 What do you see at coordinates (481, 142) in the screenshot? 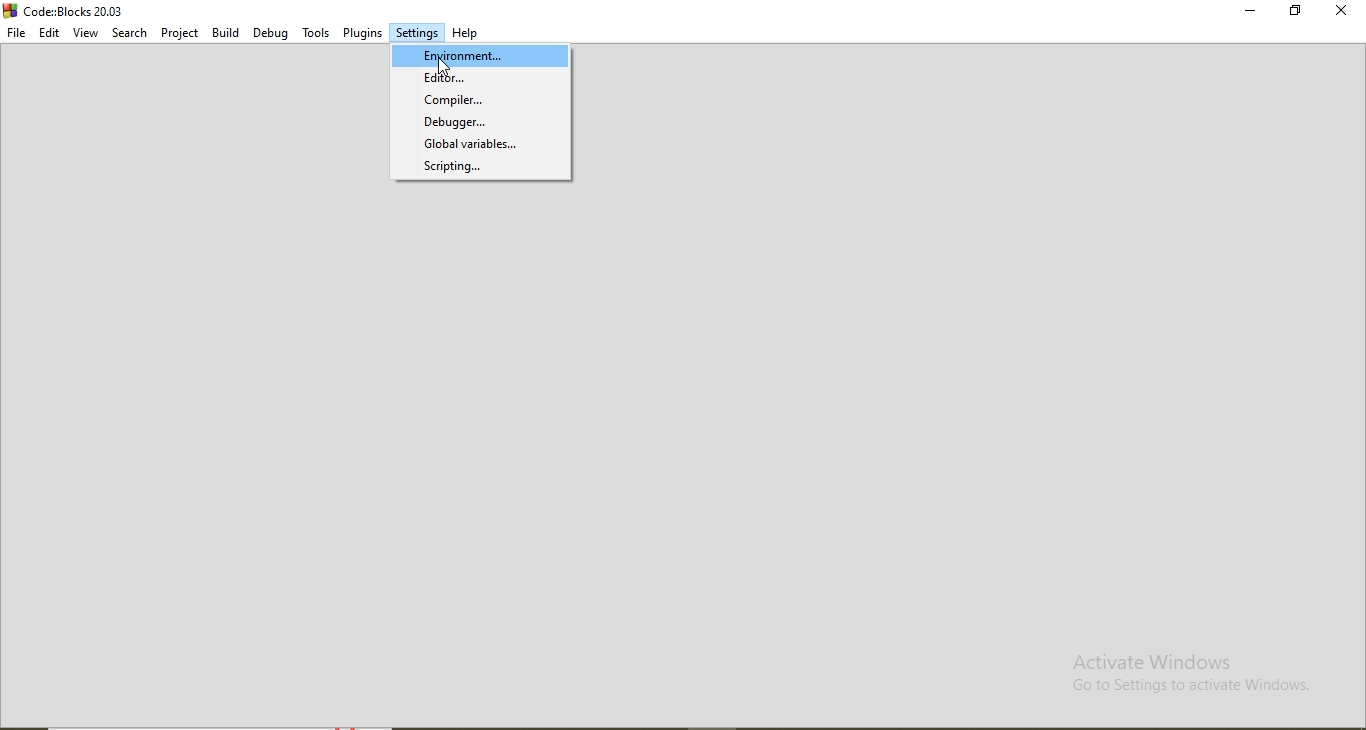
I see `Global varibales` at bounding box center [481, 142].